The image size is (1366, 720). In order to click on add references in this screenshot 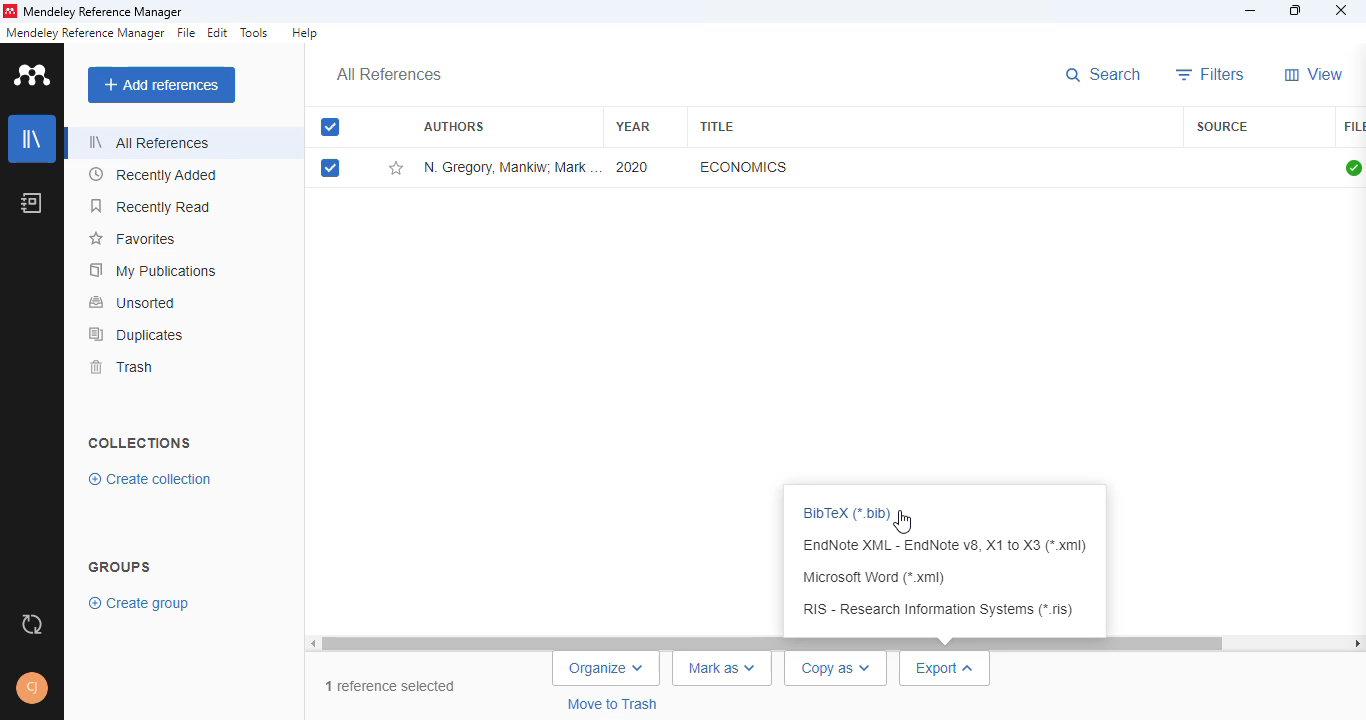, I will do `click(162, 85)`.